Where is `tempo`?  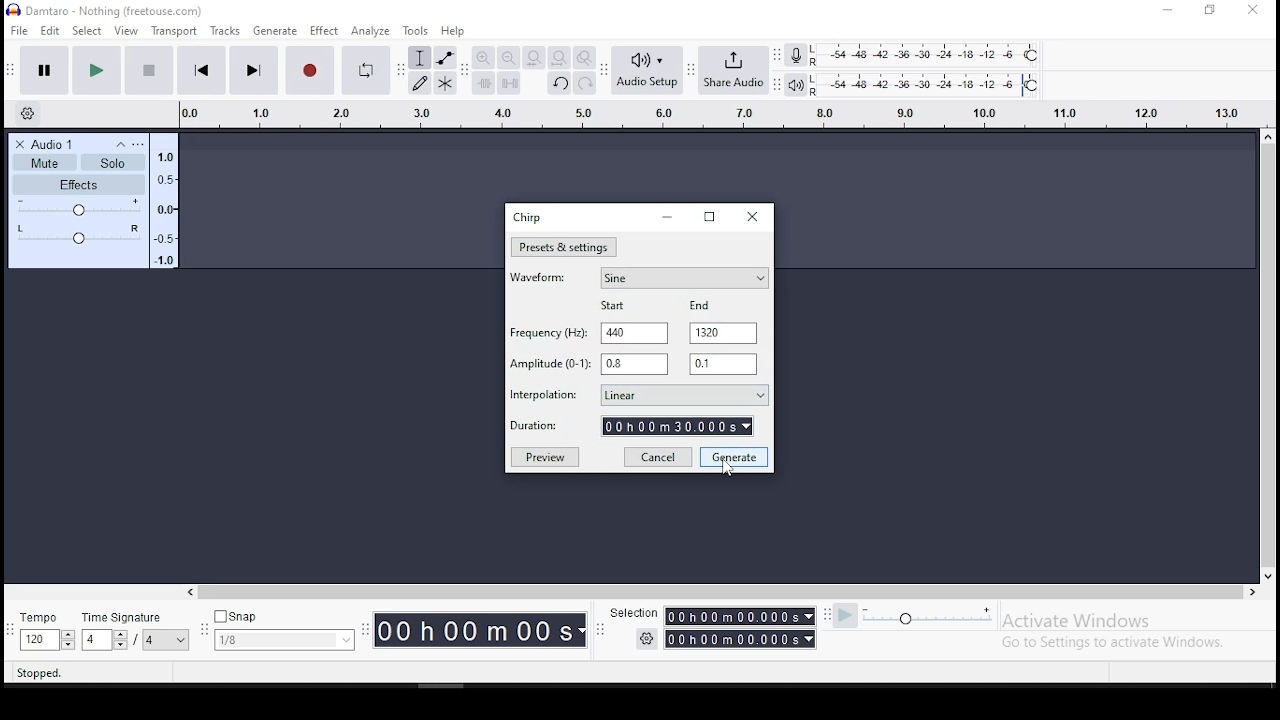
tempo is located at coordinates (47, 631).